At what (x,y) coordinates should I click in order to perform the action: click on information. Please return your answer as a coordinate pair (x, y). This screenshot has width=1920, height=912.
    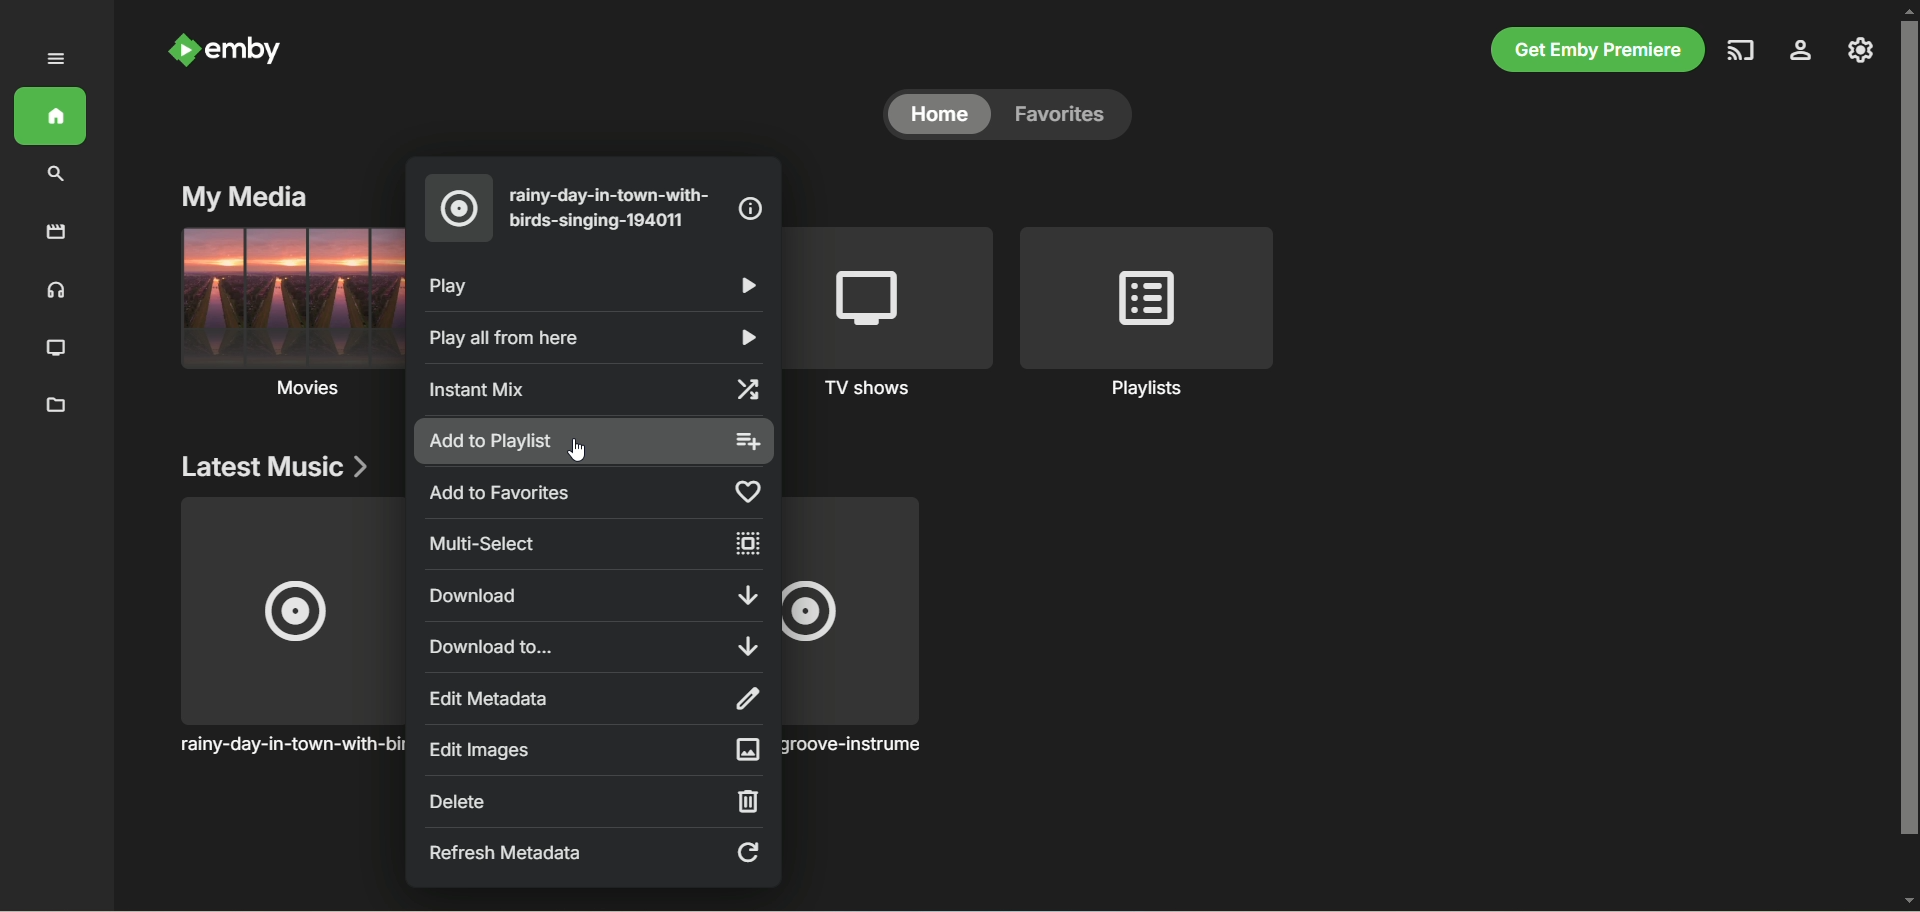
    Looking at the image, I should click on (748, 209).